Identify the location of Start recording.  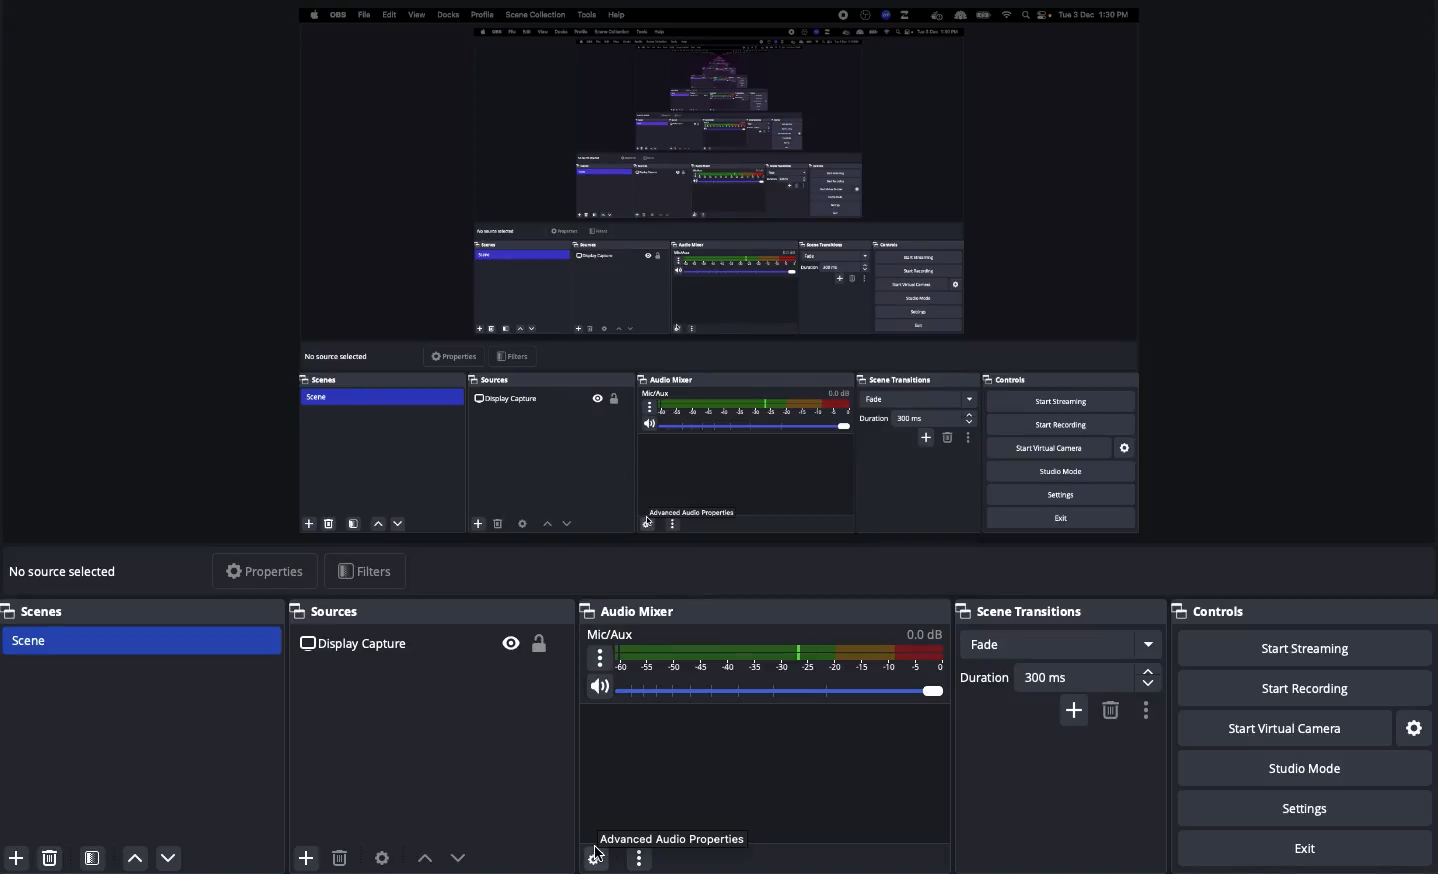
(1305, 687).